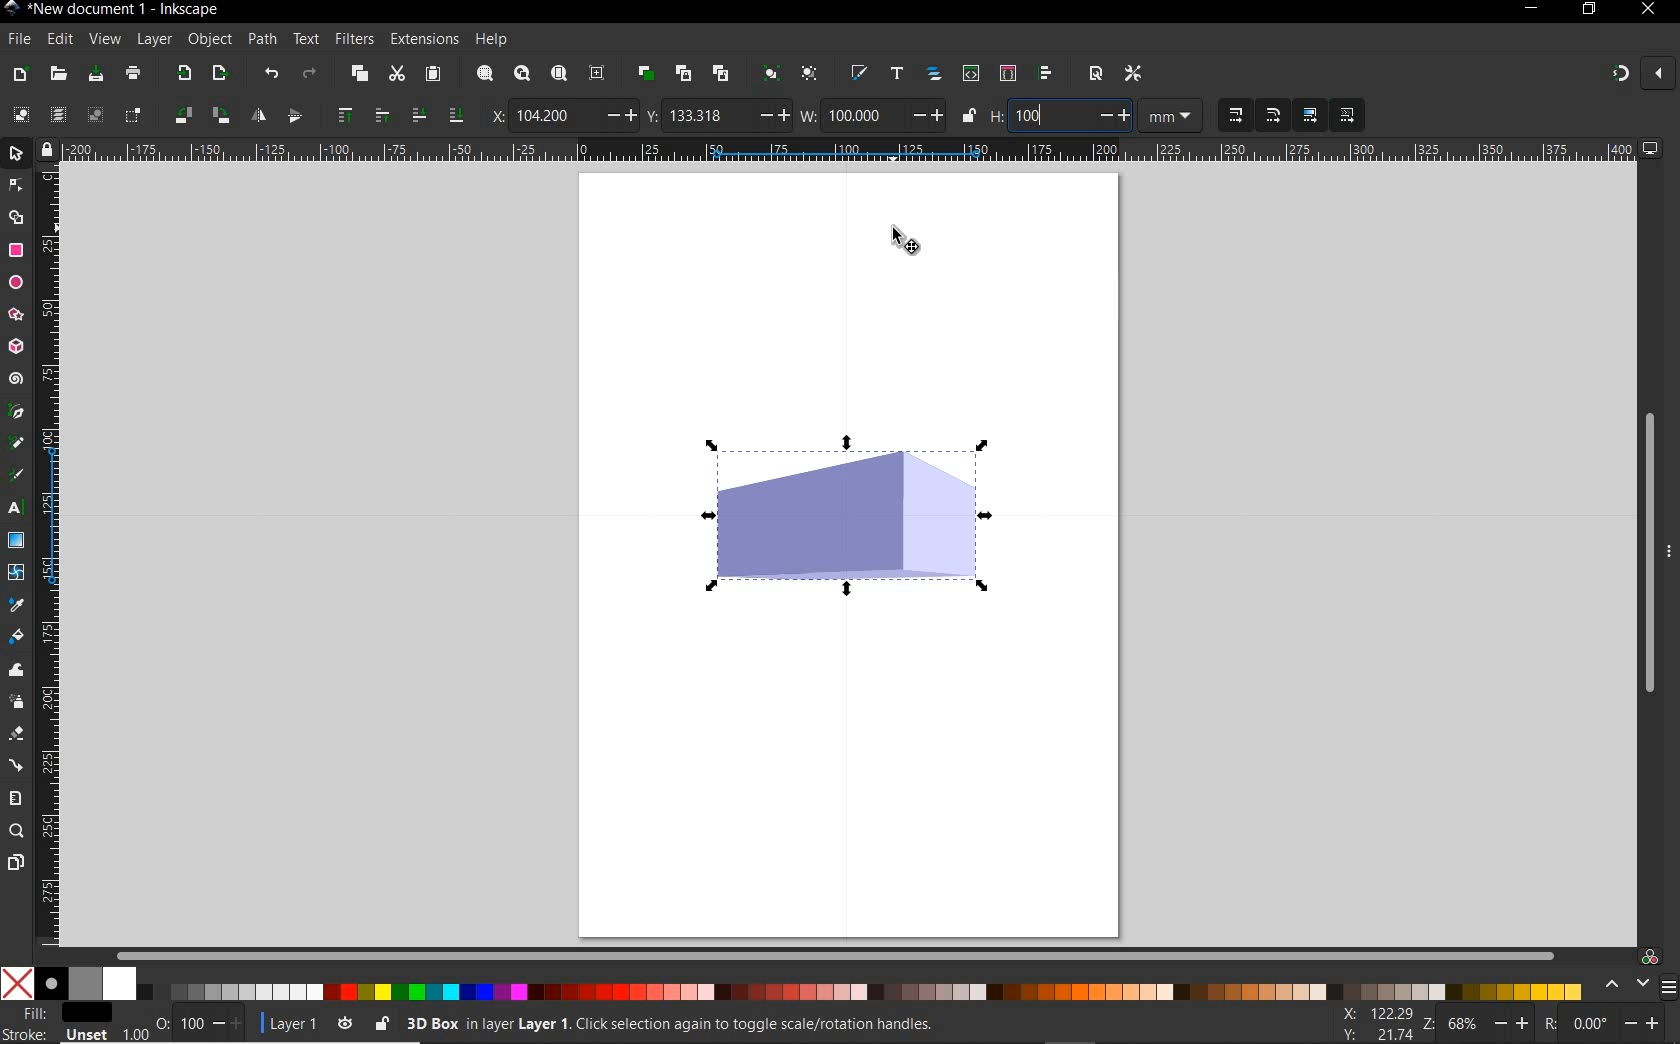 The height and width of the screenshot is (1044, 1680). Describe the element at coordinates (1378, 1023) in the screenshot. I see `cursor coordinates` at that location.